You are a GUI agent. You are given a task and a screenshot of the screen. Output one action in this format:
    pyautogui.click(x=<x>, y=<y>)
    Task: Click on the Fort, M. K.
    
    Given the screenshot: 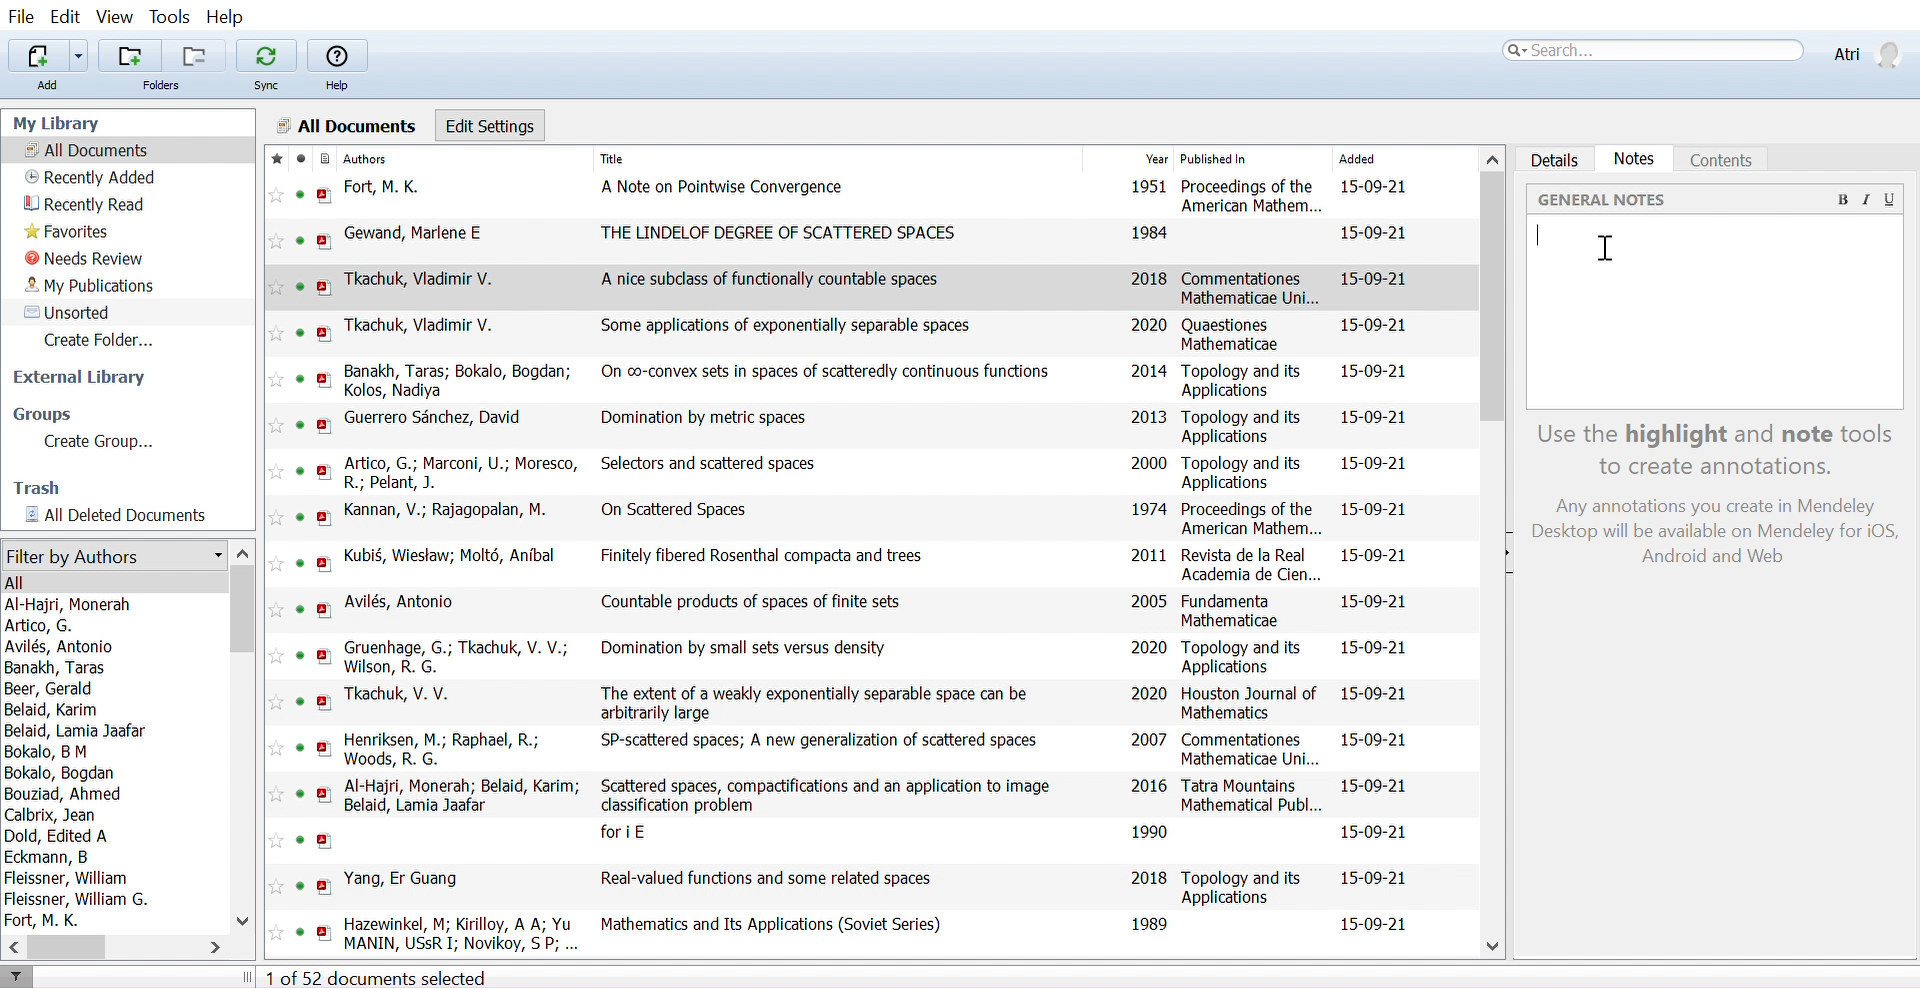 What is the action you would take?
    pyautogui.click(x=48, y=920)
    